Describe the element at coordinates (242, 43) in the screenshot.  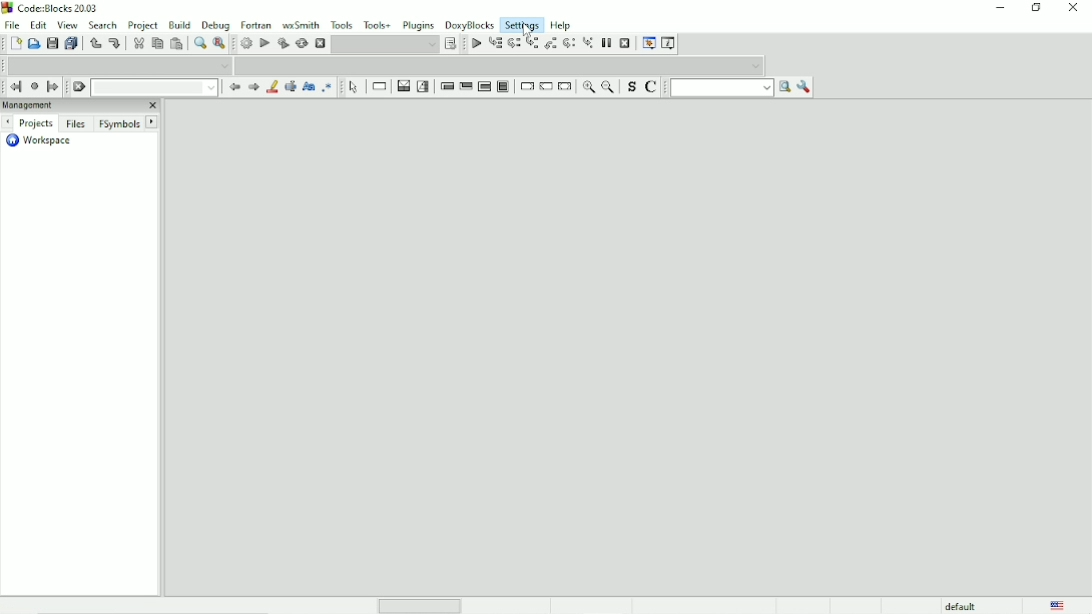
I see `Build` at that location.